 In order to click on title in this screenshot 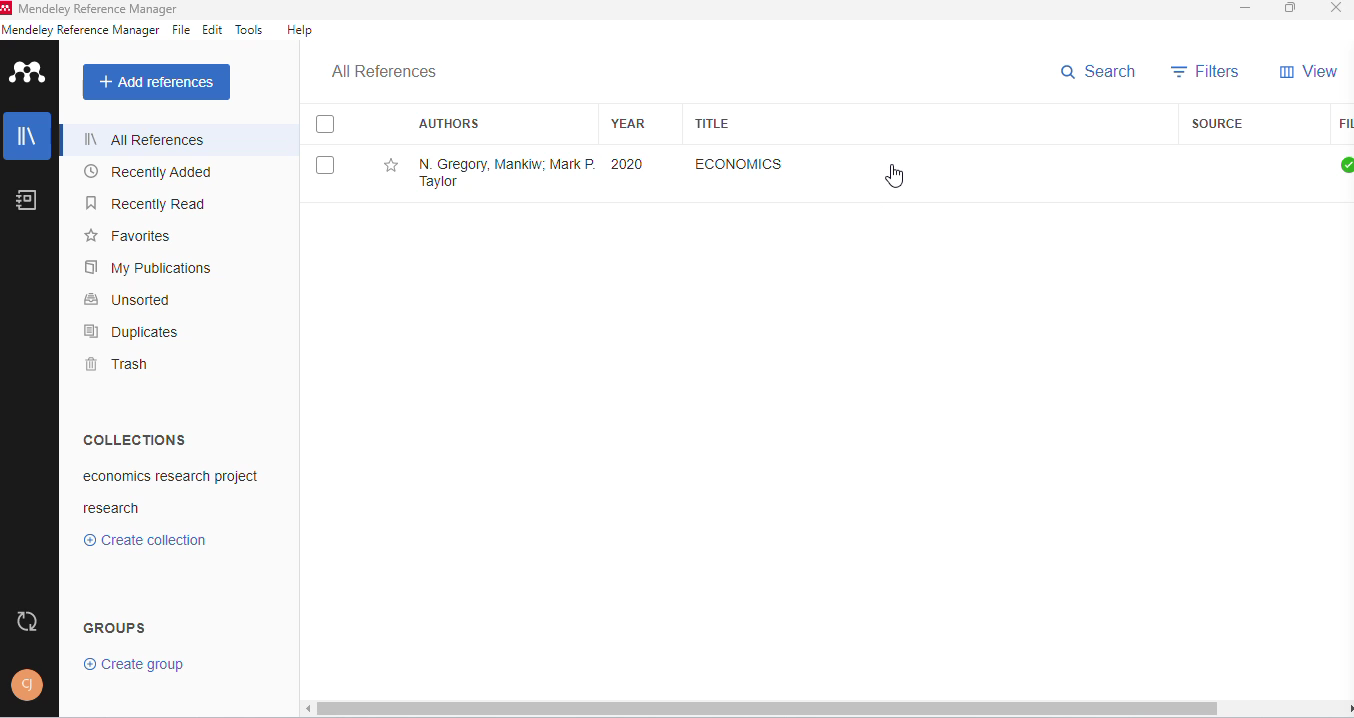, I will do `click(713, 123)`.